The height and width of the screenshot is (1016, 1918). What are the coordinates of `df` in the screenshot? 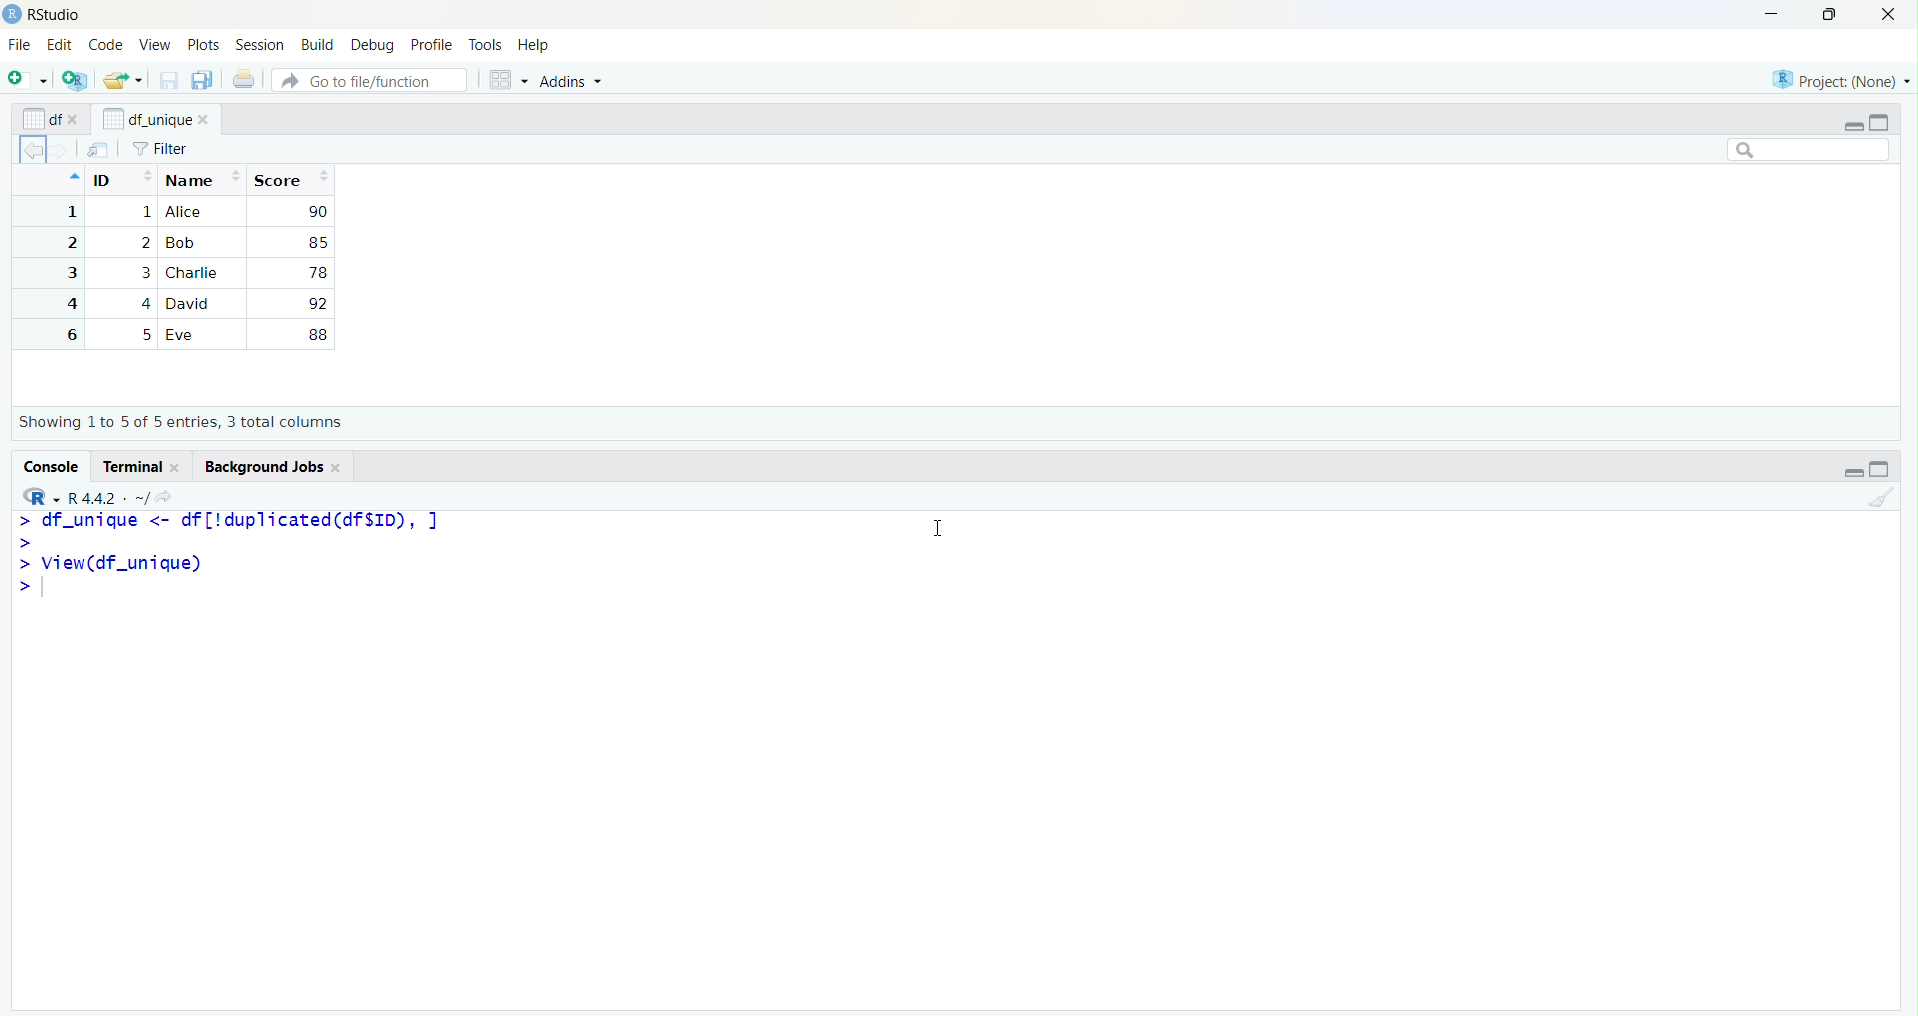 It's located at (40, 118).